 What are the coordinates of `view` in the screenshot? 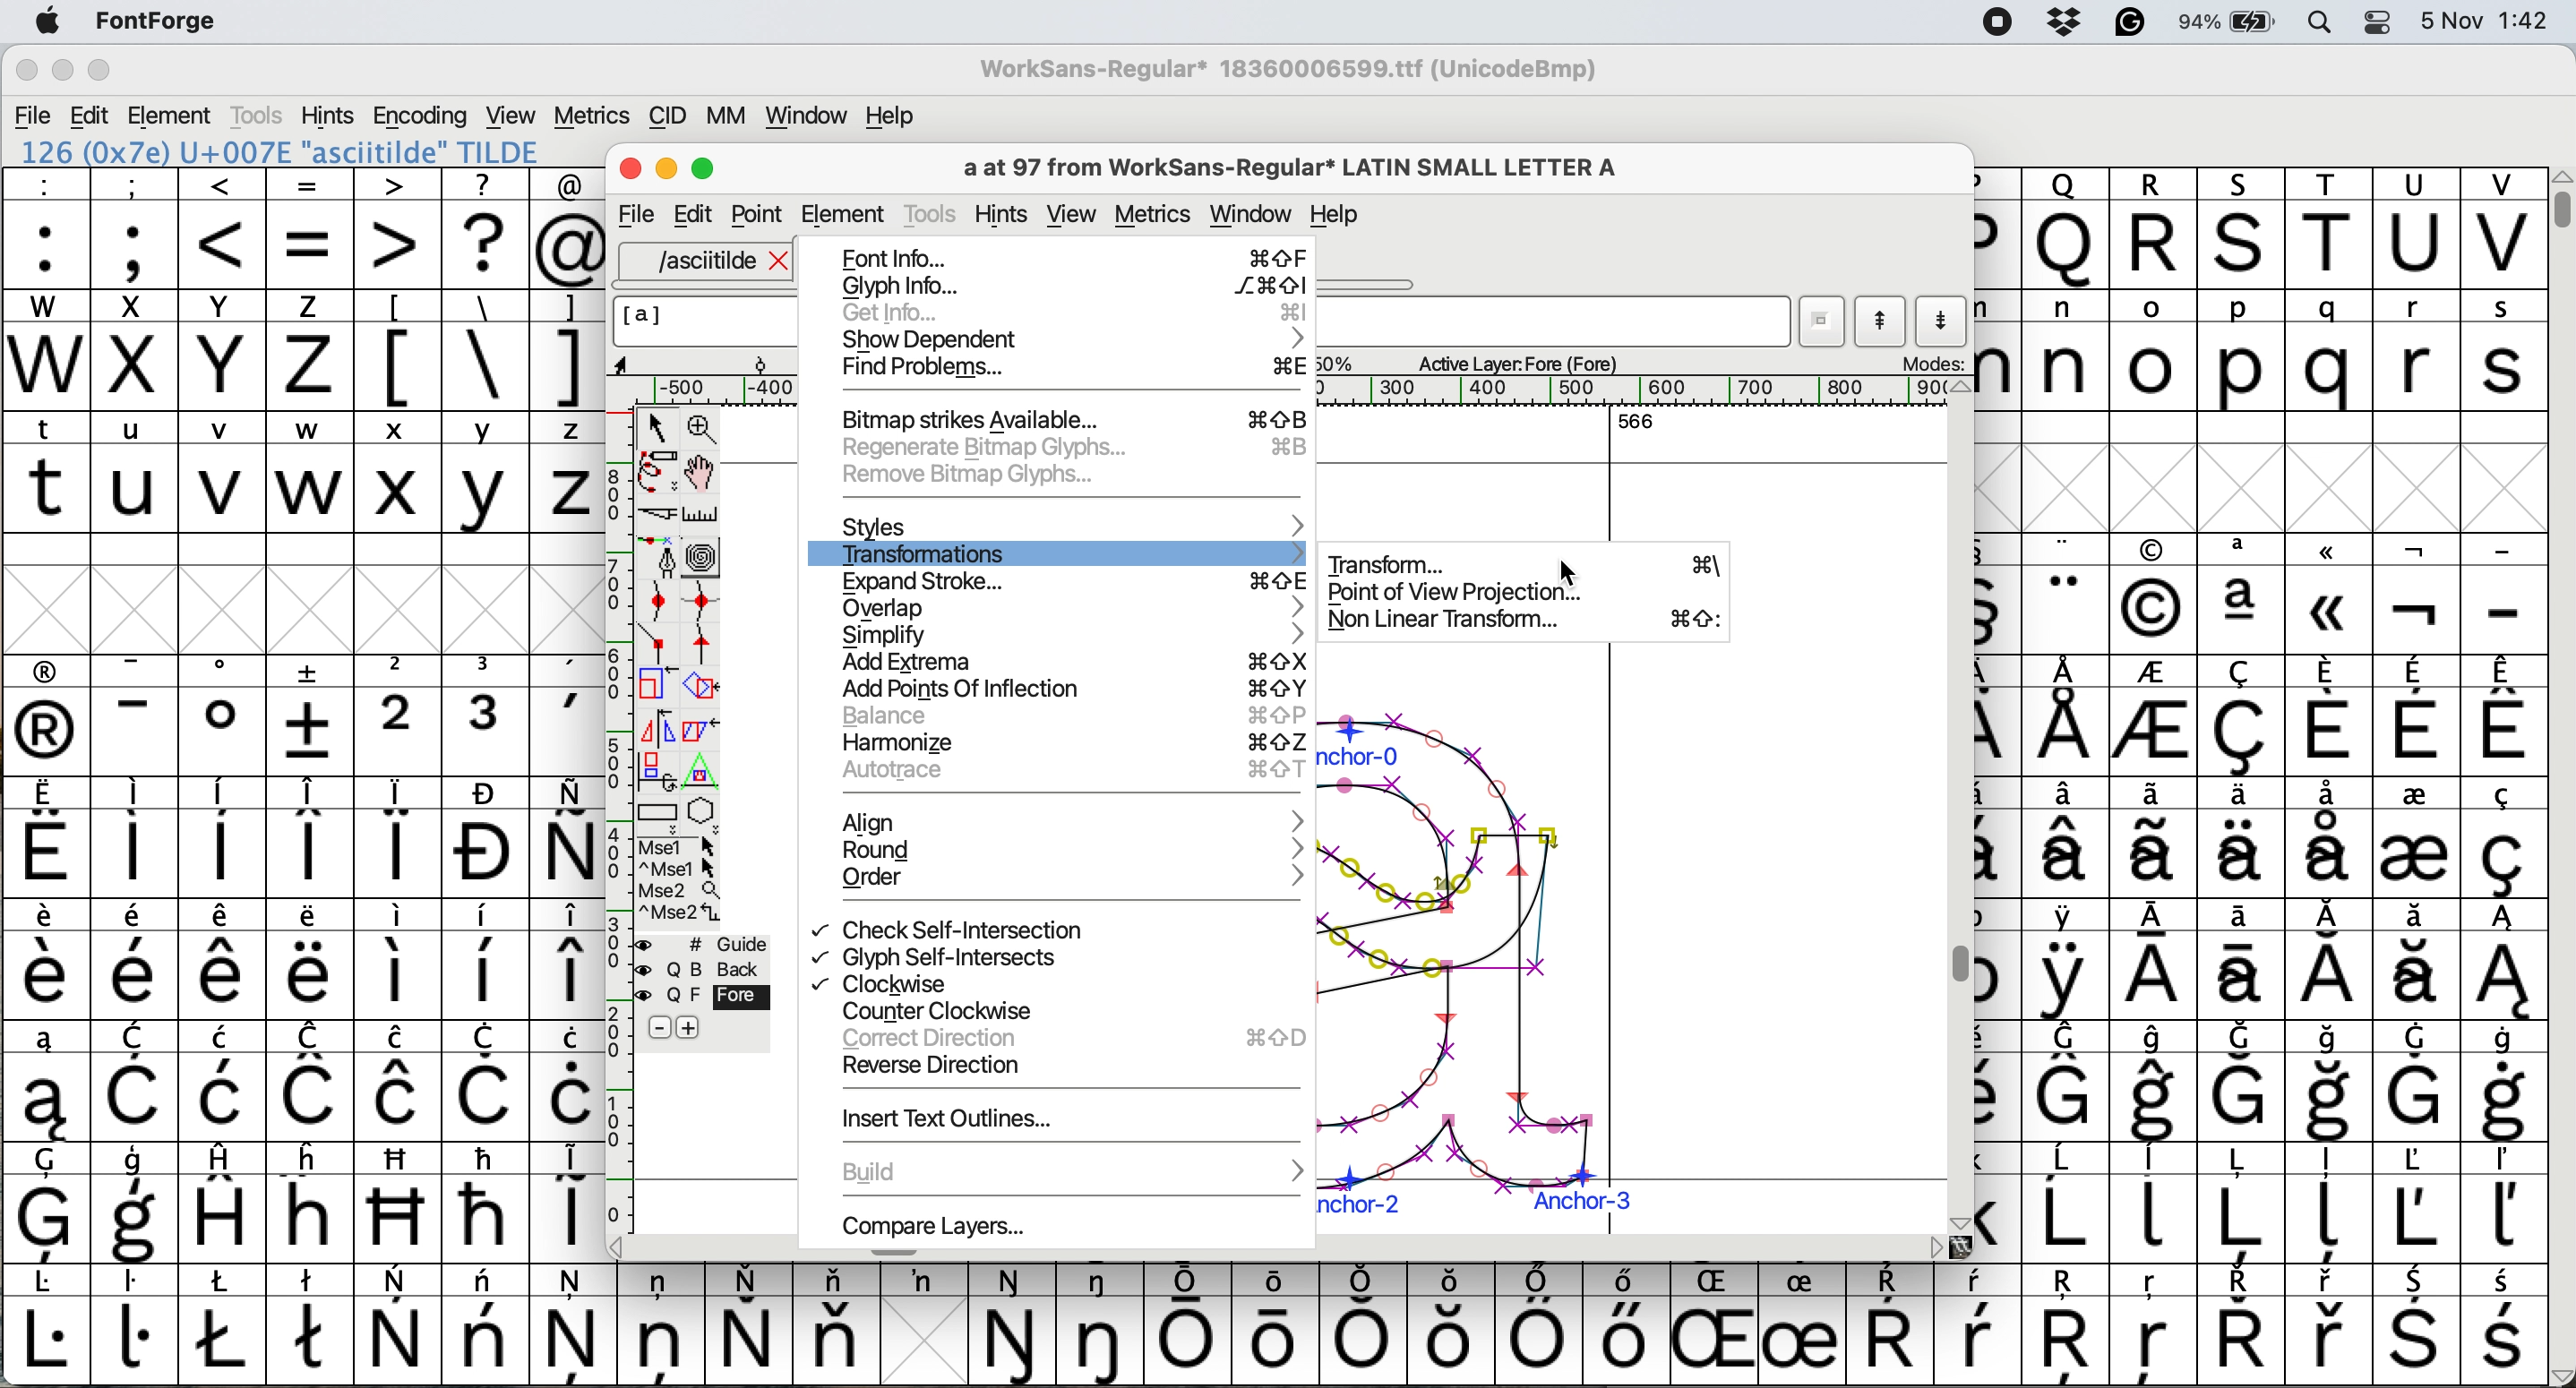 It's located at (1070, 215).